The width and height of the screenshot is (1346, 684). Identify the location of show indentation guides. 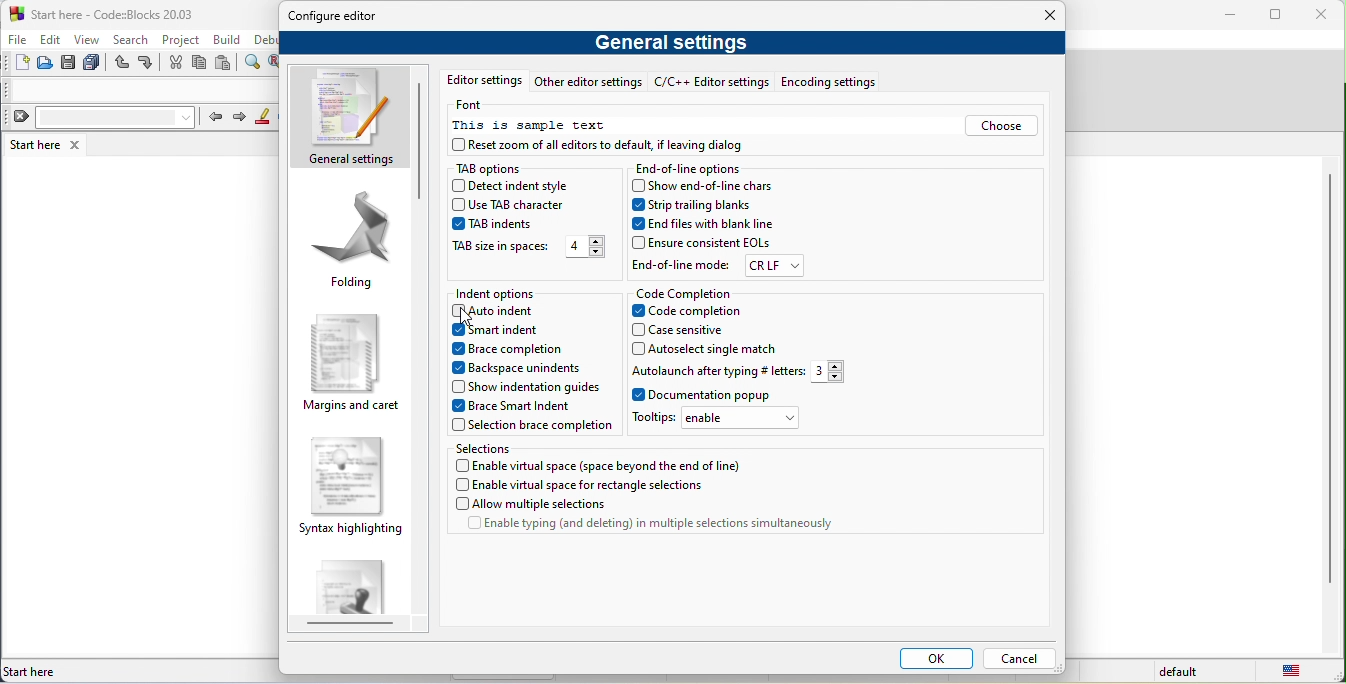
(524, 385).